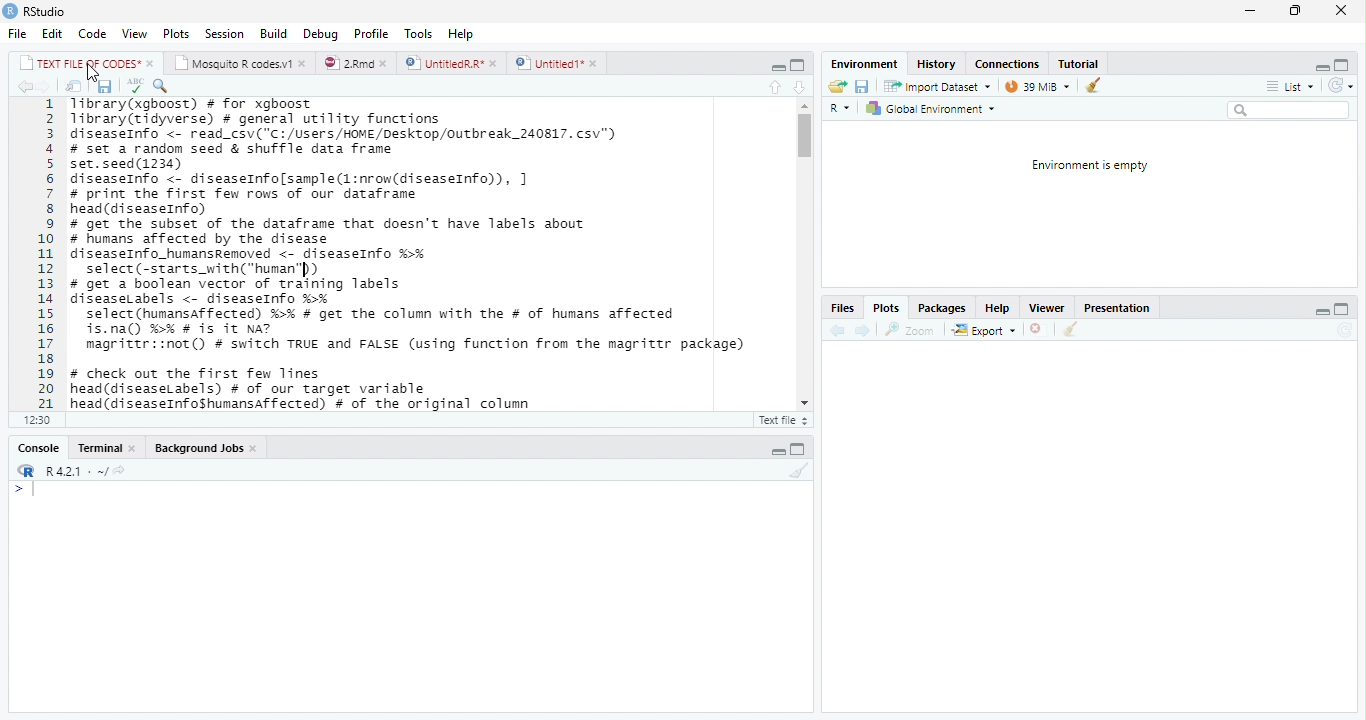  What do you see at coordinates (1249, 11) in the screenshot?
I see `Minimize` at bounding box center [1249, 11].